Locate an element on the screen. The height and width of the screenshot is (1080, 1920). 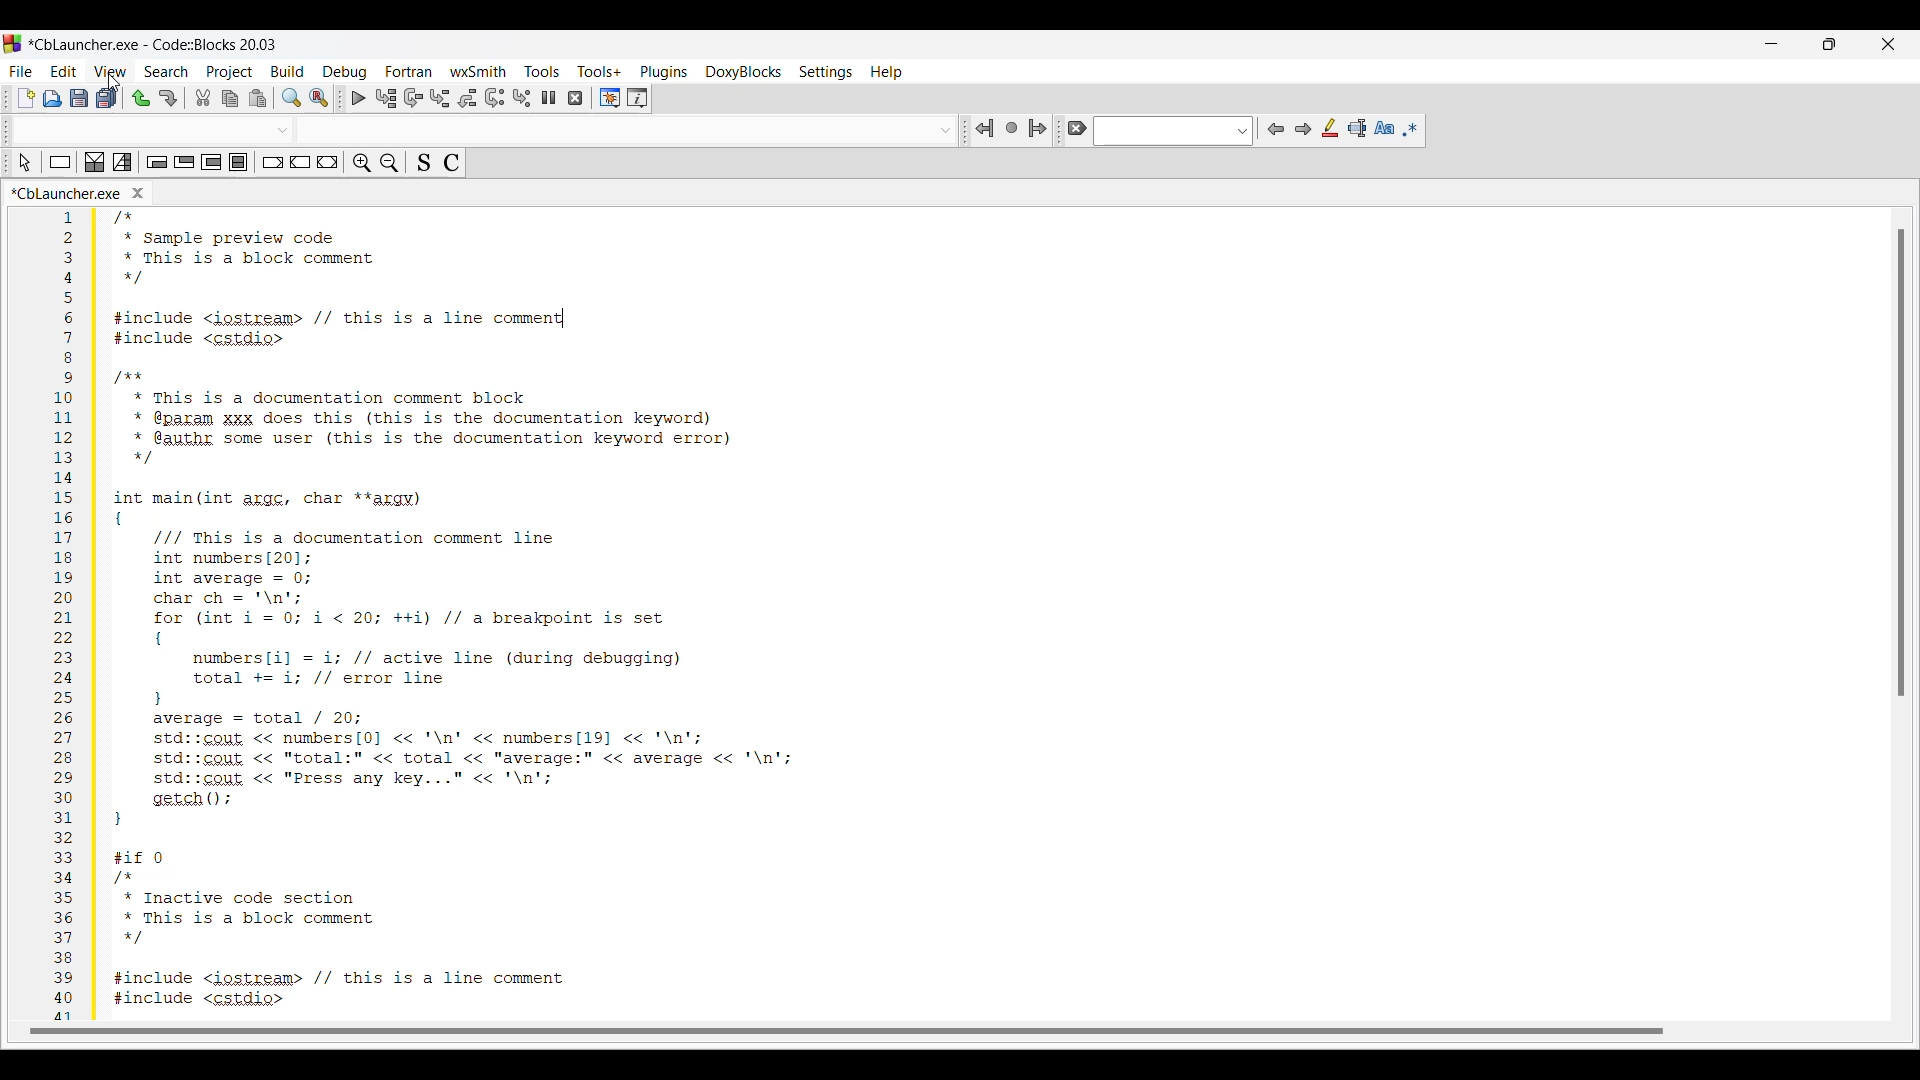
Build menu is located at coordinates (287, 71).